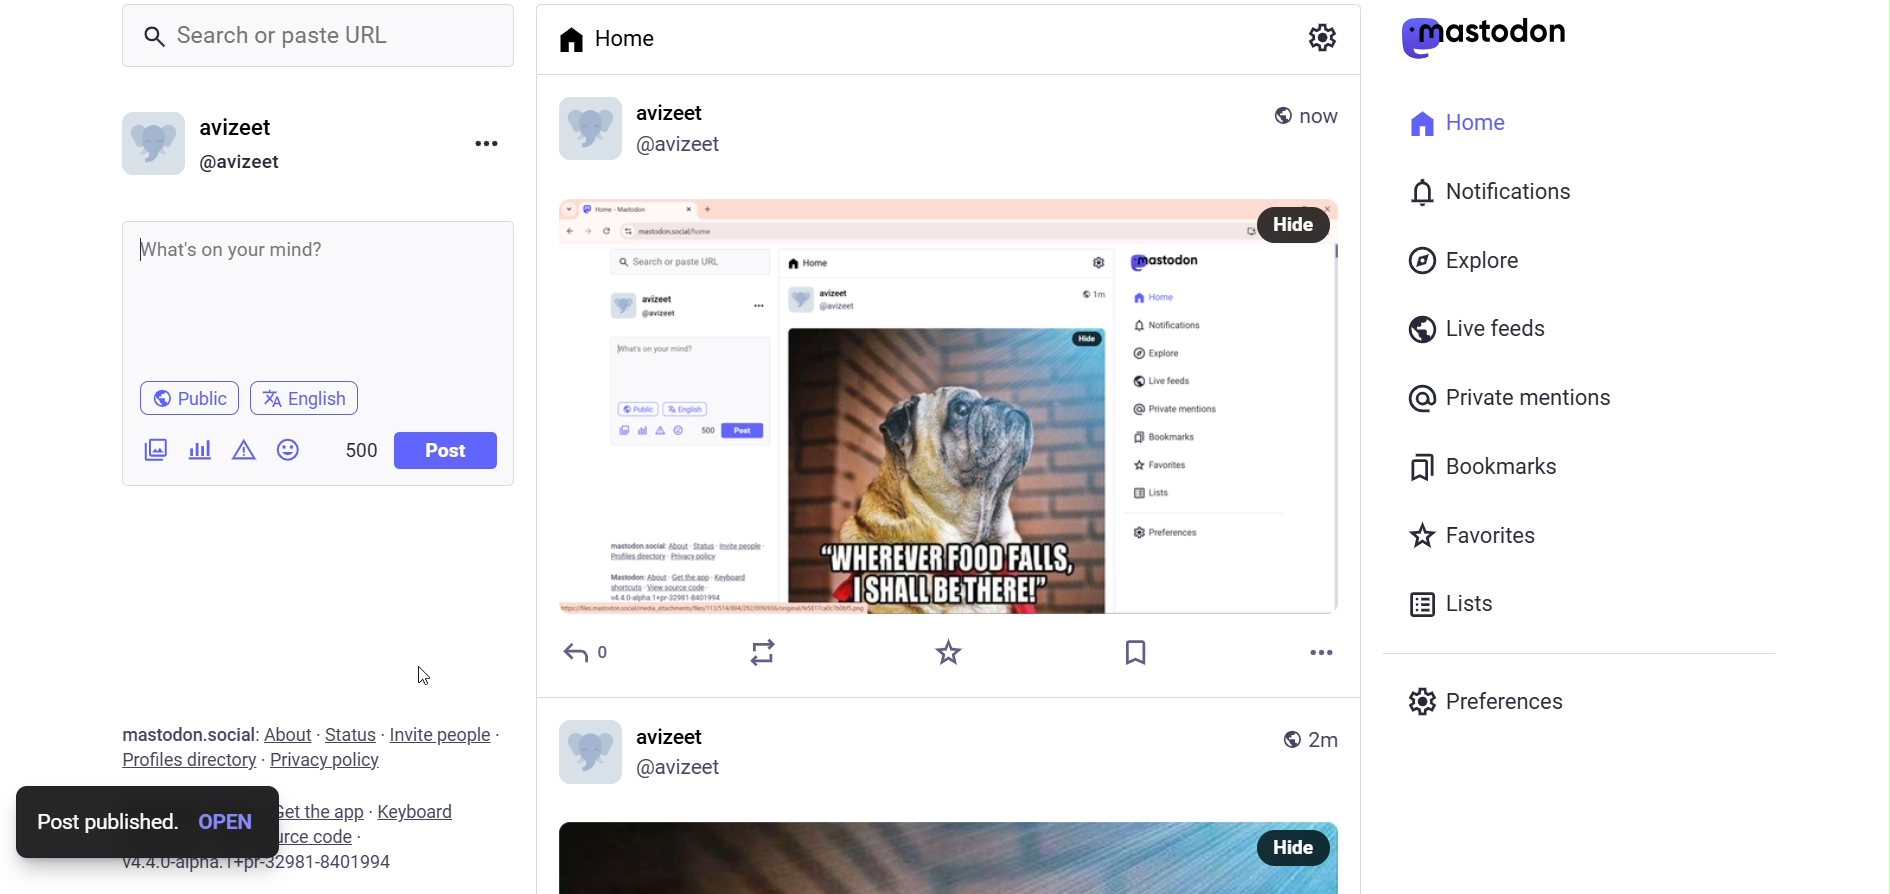 This screenshot has height=894, width=1890. What do you see at coordinates (765, 651) in the screenshot?
I see `Boost` at bounding box center [765, 651].